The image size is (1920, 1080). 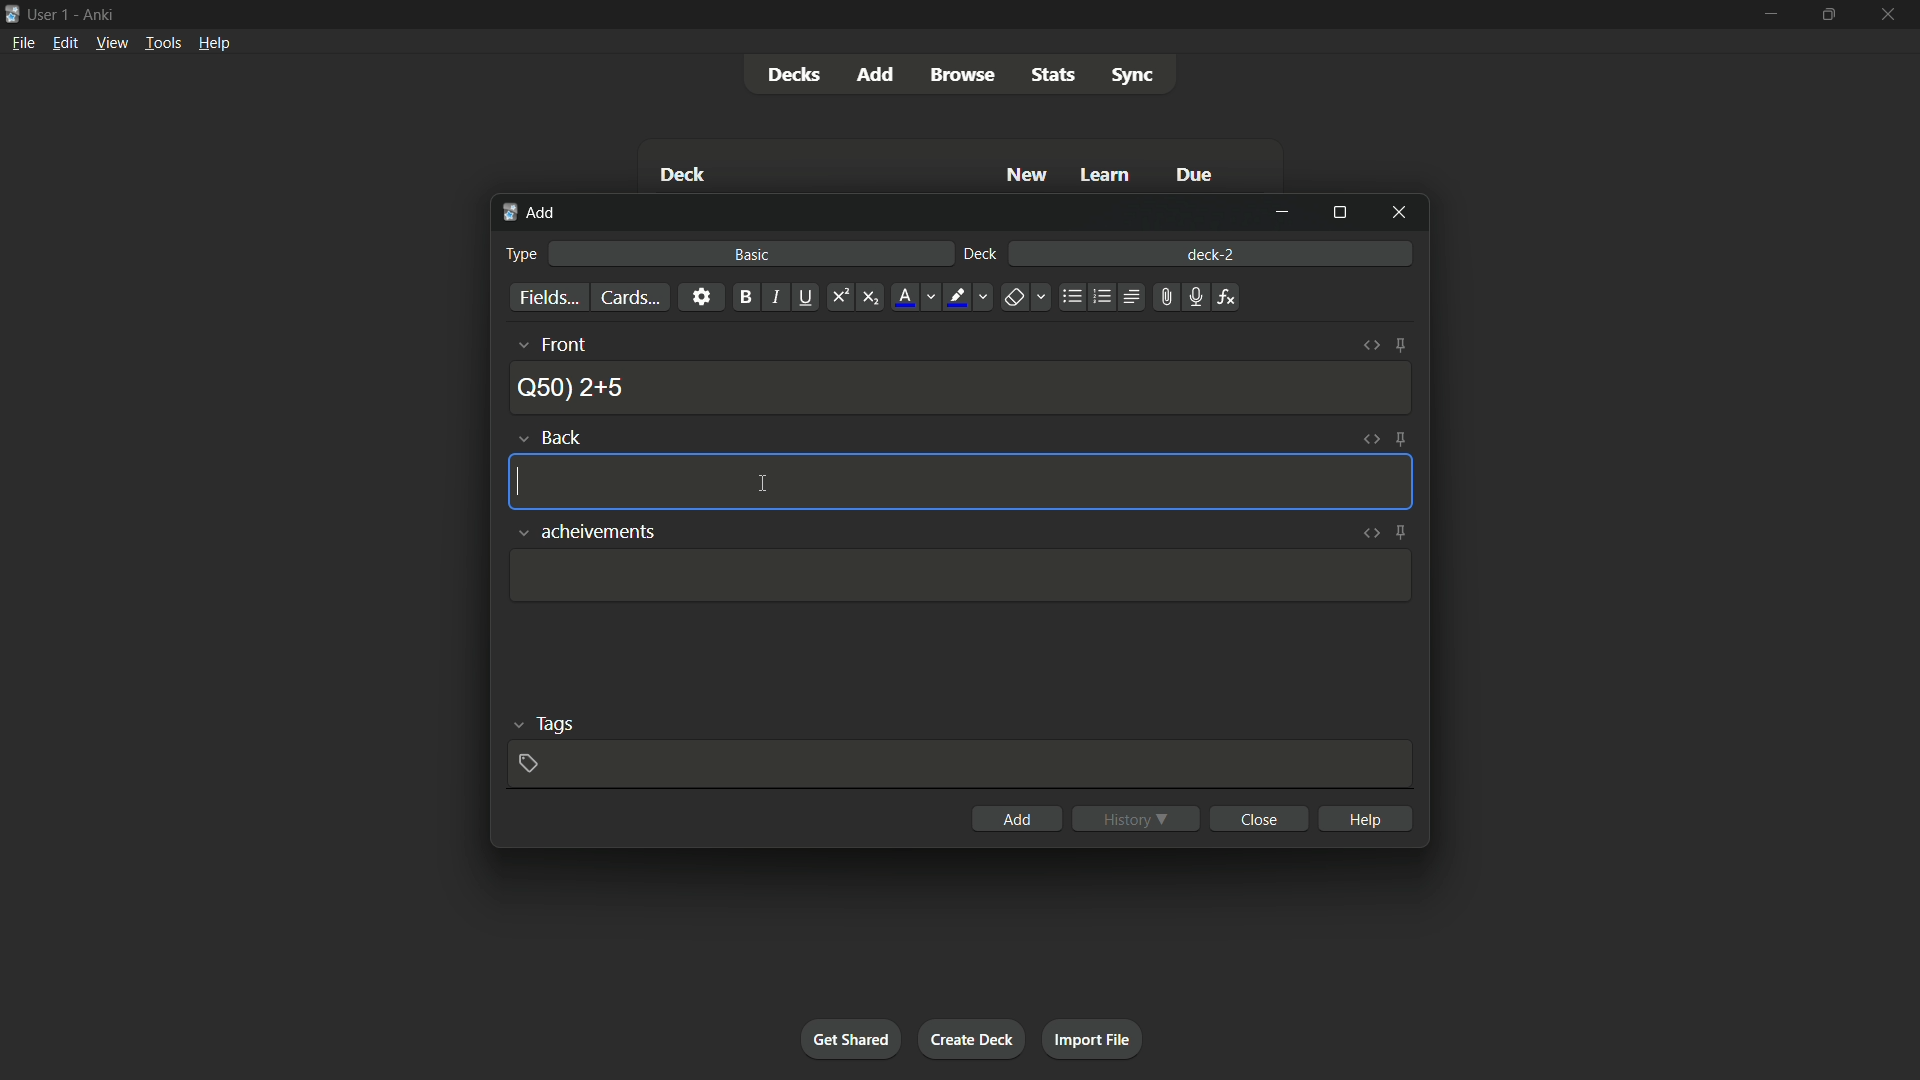 What do you see at coordinates (526, 764) in the screenshot?
I see `add tag` at bounding box center [526, 764].